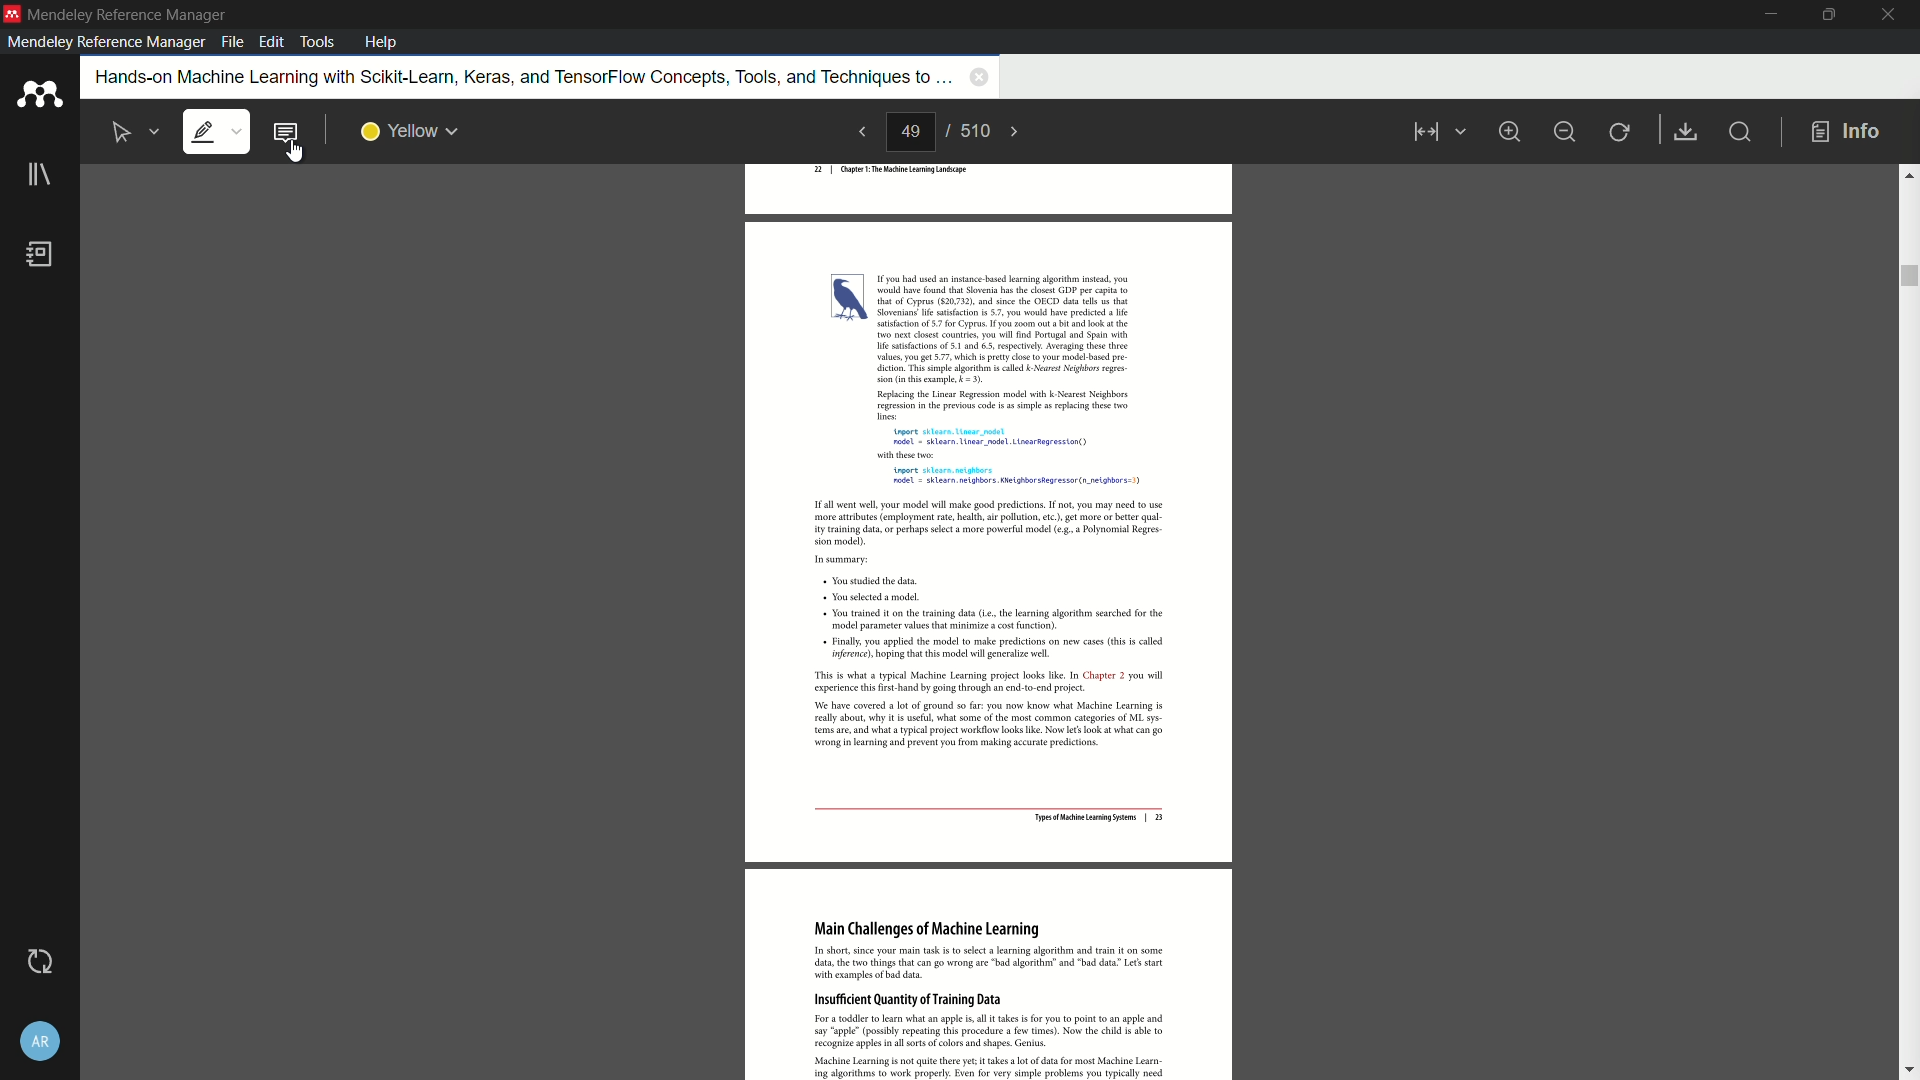  What do you see at coordinates (137, 131) in the screenshot?
I see `select` at bounding box center [137, 131].